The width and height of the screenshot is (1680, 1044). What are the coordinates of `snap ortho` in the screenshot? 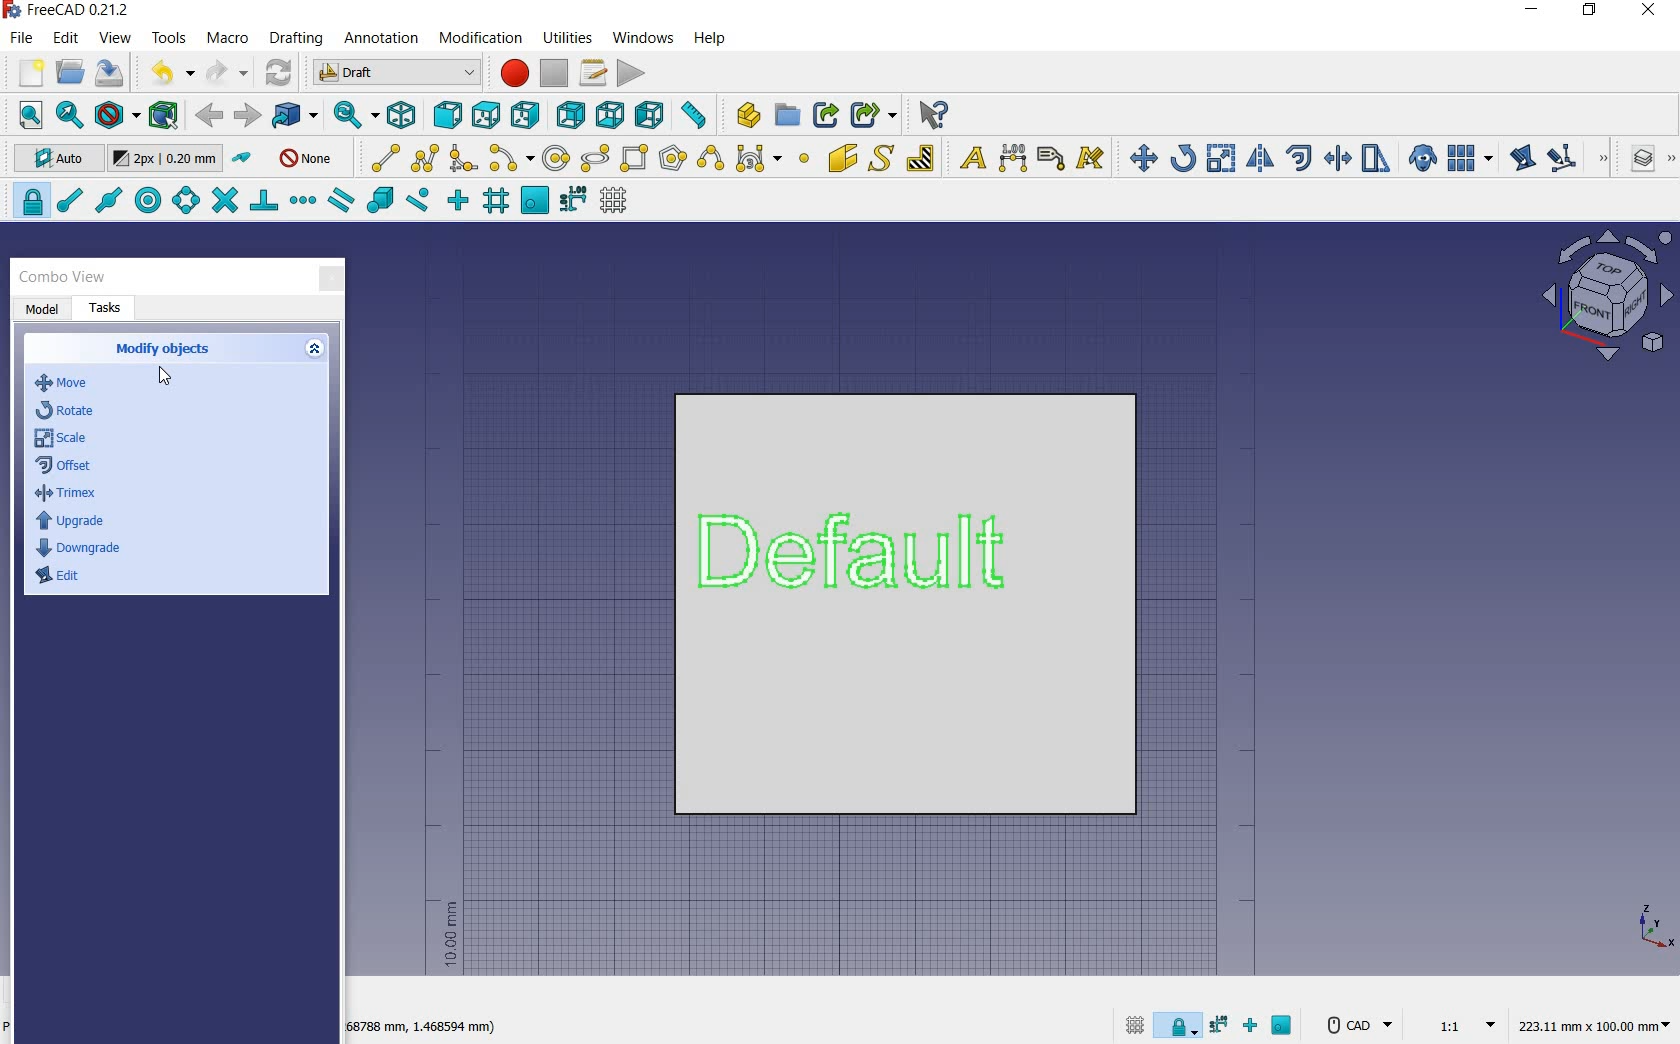 It's located at (458, 201).